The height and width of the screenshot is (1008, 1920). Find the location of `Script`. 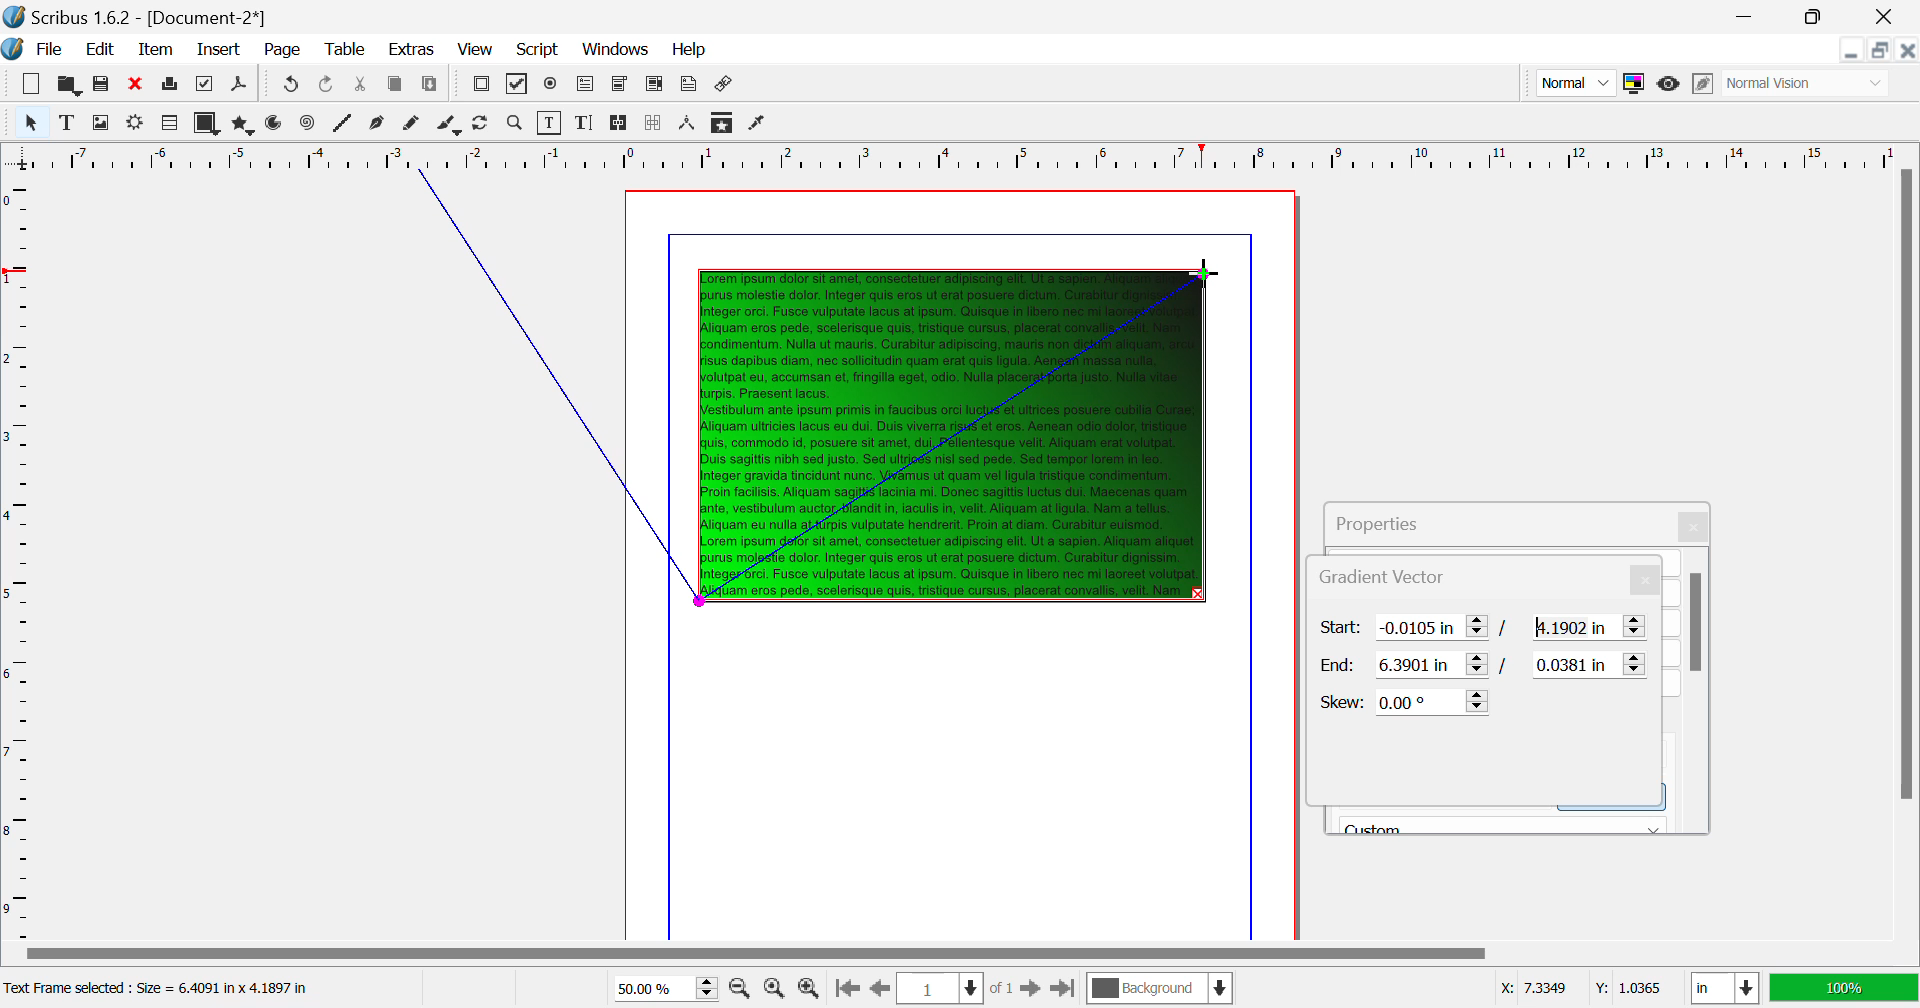

Script is located at coordinates (539, 48).